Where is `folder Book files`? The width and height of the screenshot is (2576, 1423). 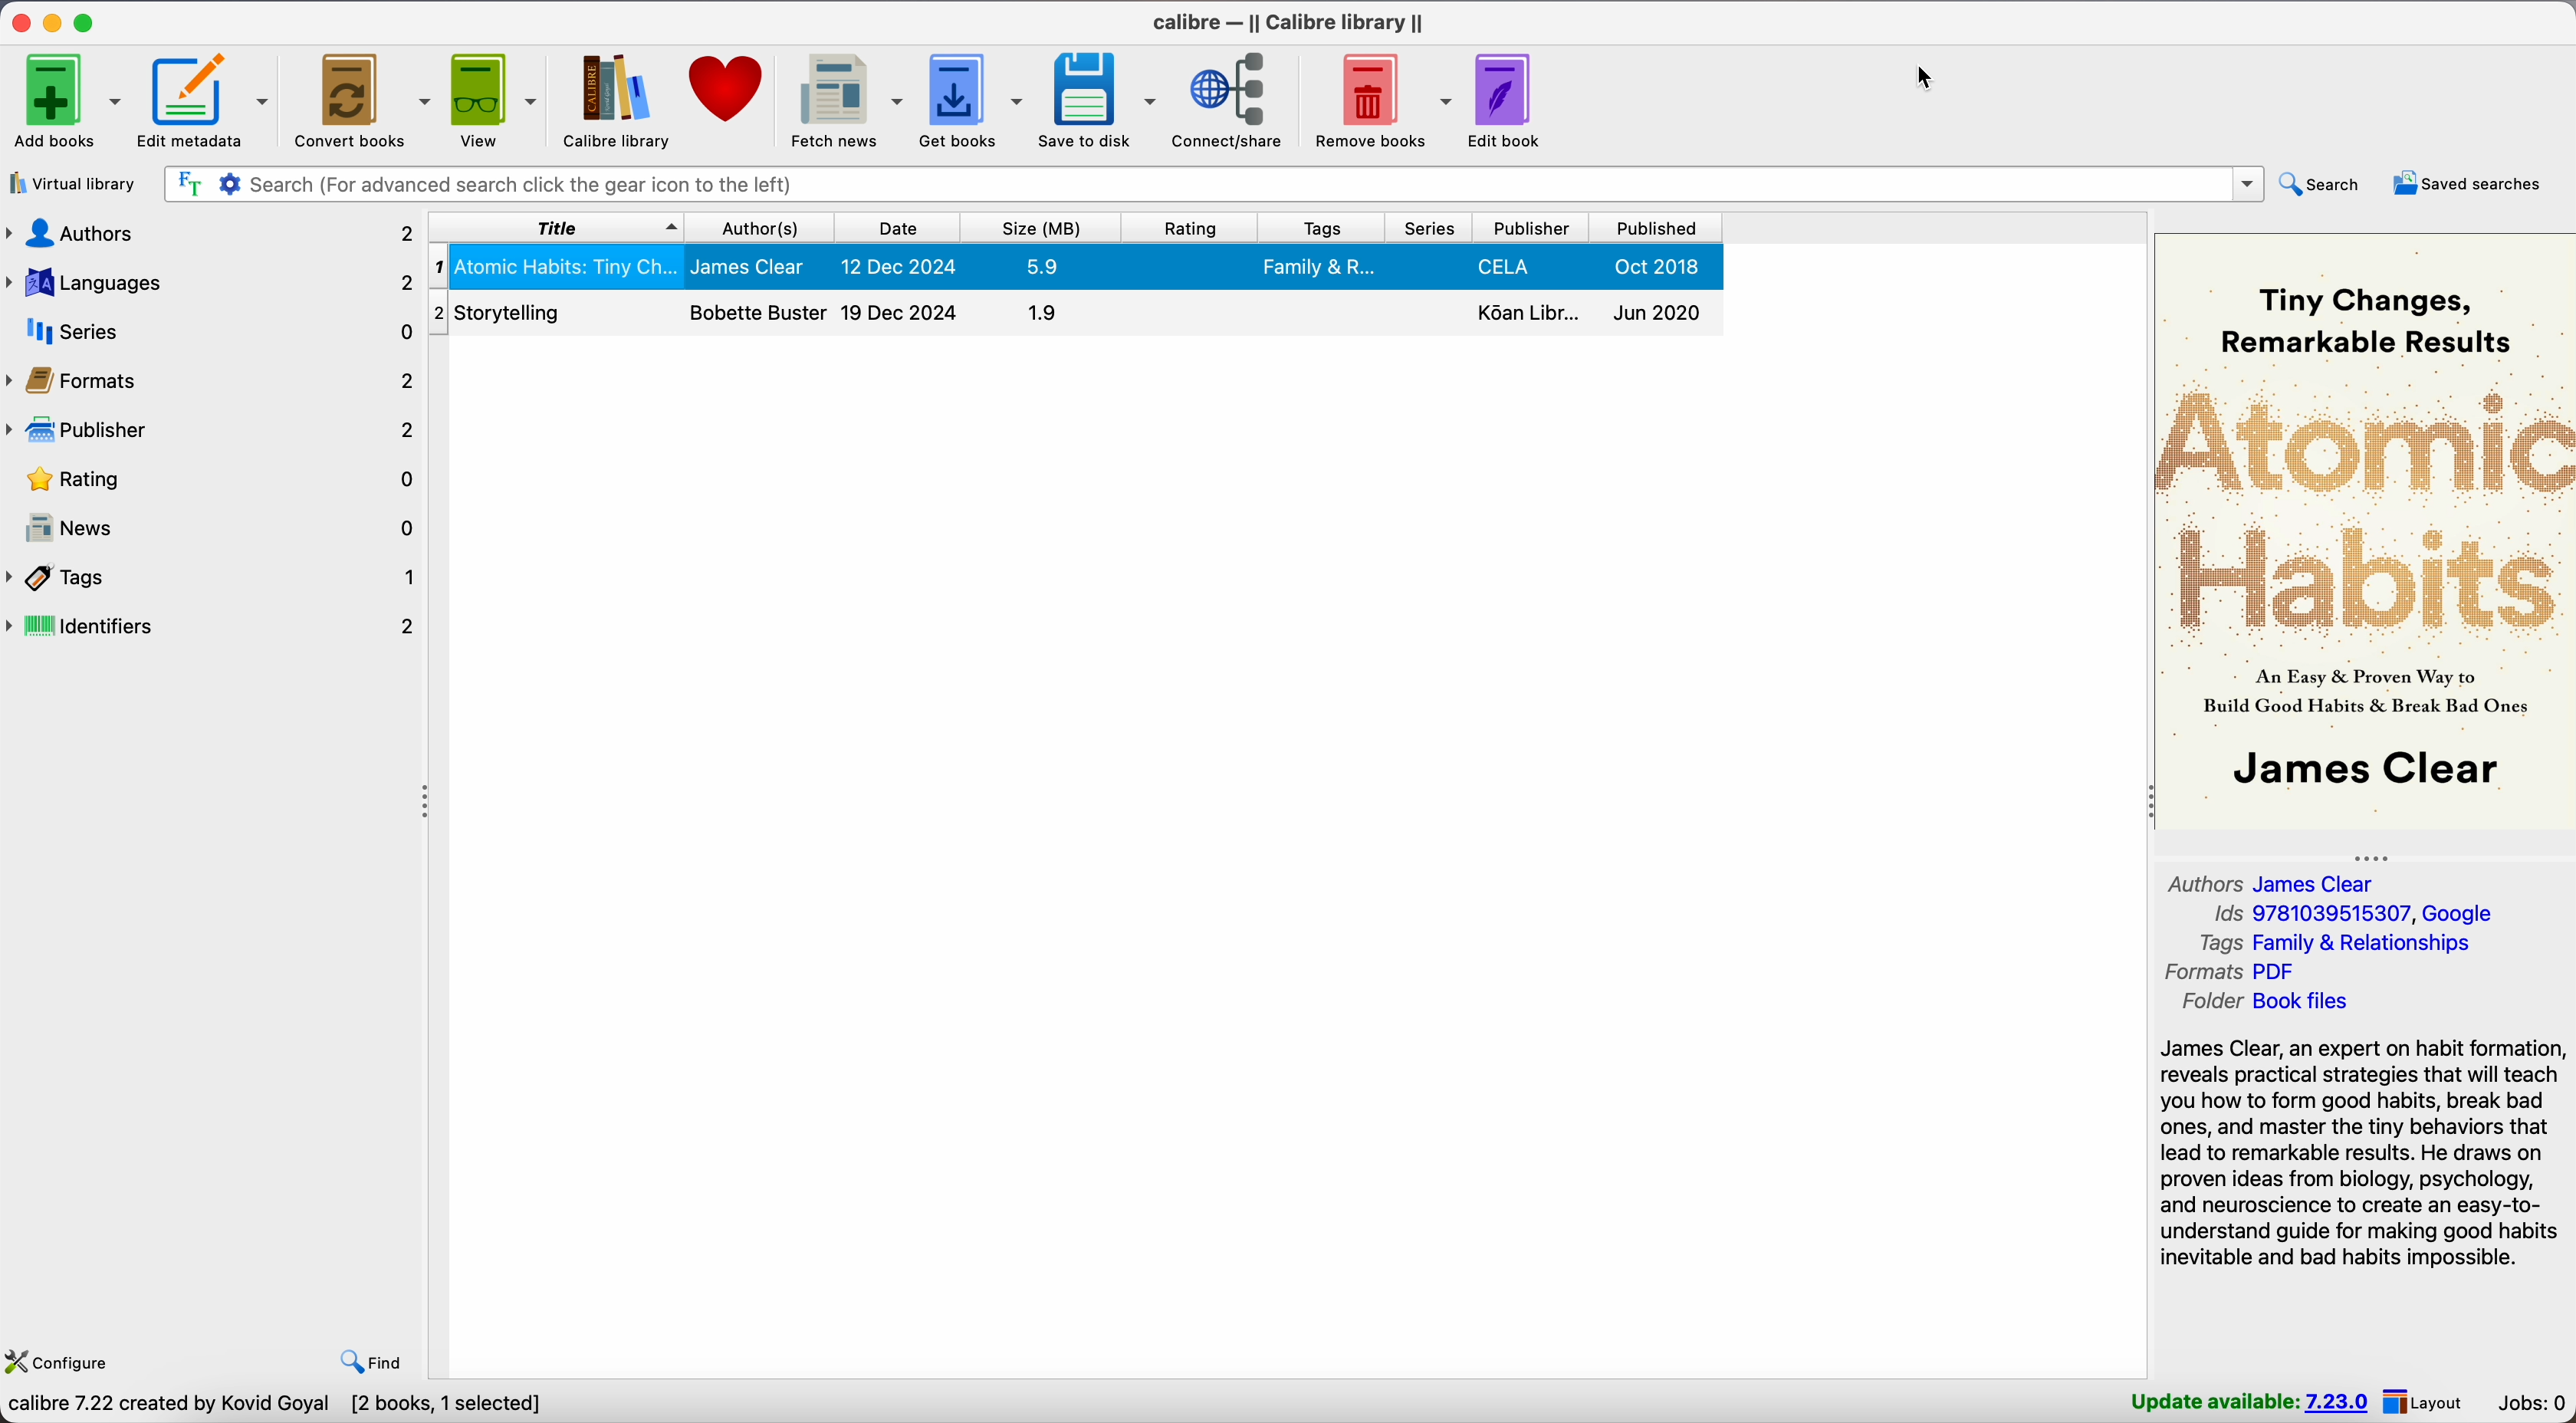 folder Book files is located at coordinates (2270, 1002).